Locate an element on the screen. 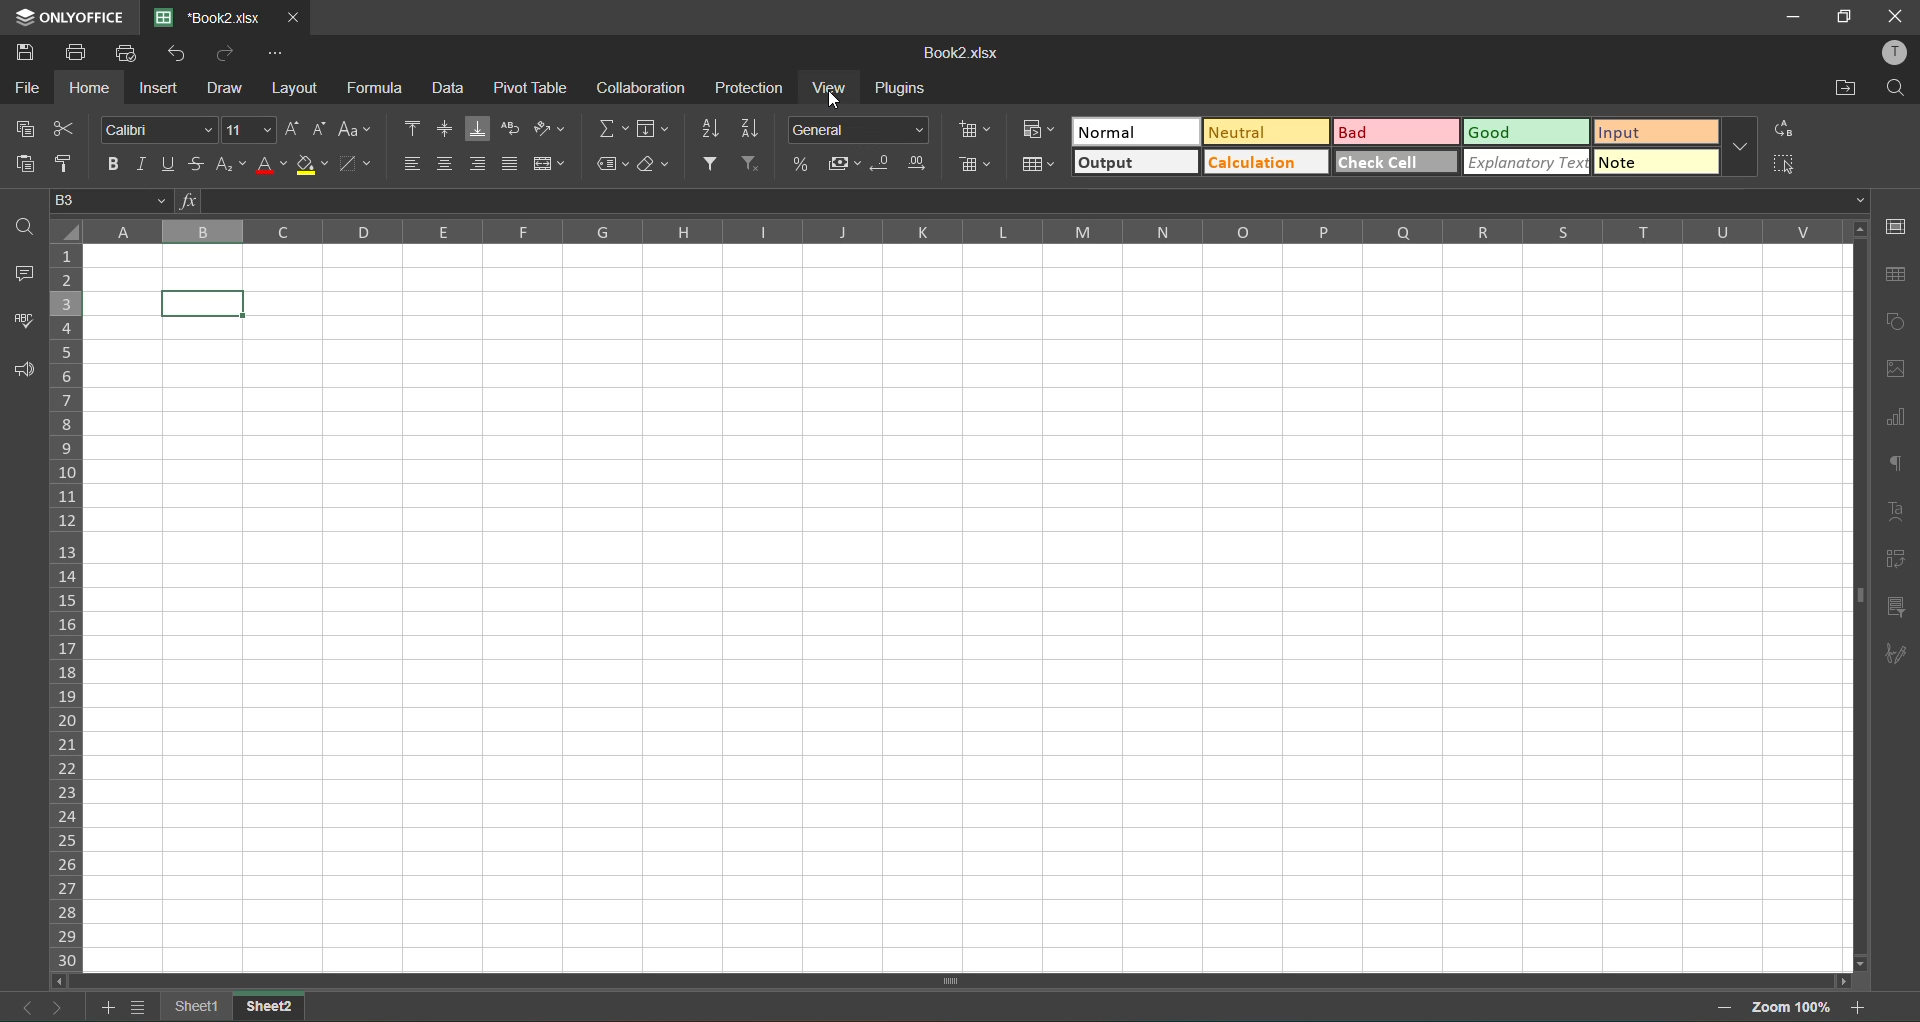  wrap text is located at coordinates (513, 130).